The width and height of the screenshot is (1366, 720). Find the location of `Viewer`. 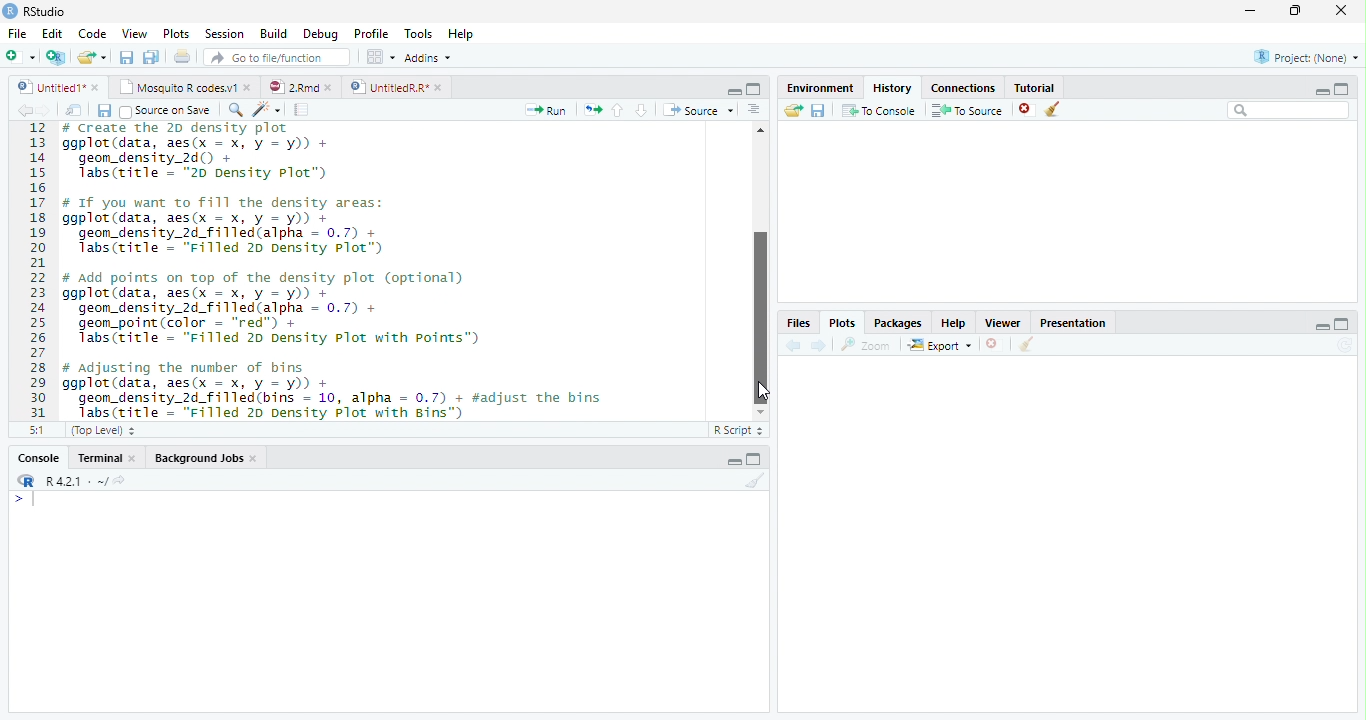

Viewer is located at coordinates (1001, 322).